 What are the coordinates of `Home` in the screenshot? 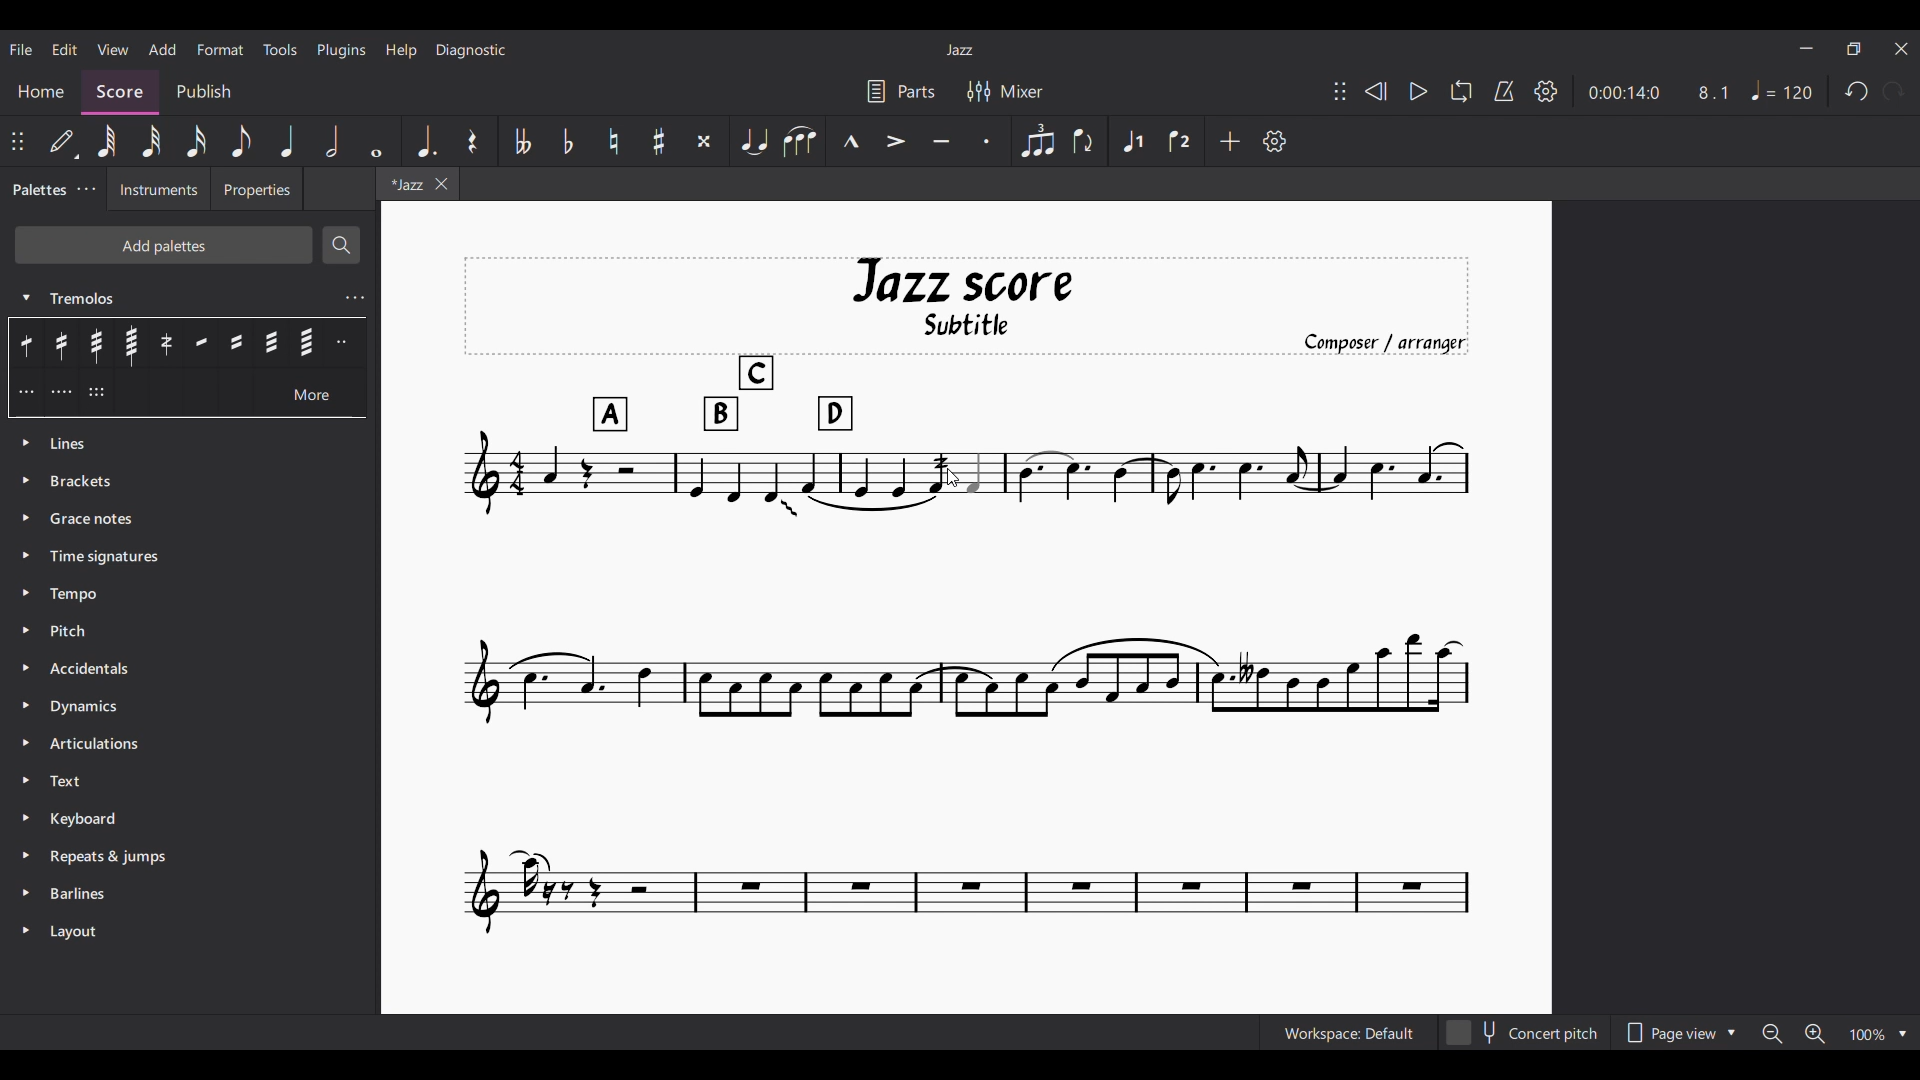 It's located at (40, 92).